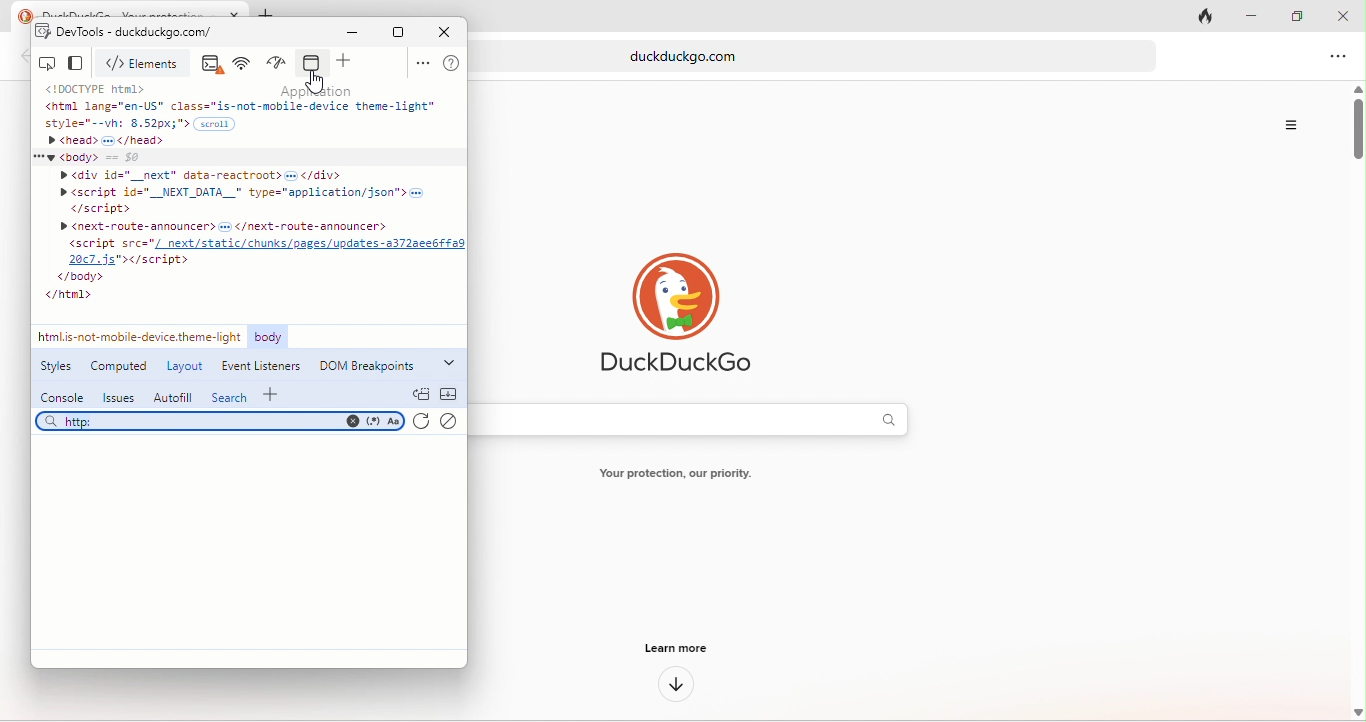 The image size is (1366, 722). Describe the element at coordinates (450, 423) in the screenshot. I see `clear` at that location.